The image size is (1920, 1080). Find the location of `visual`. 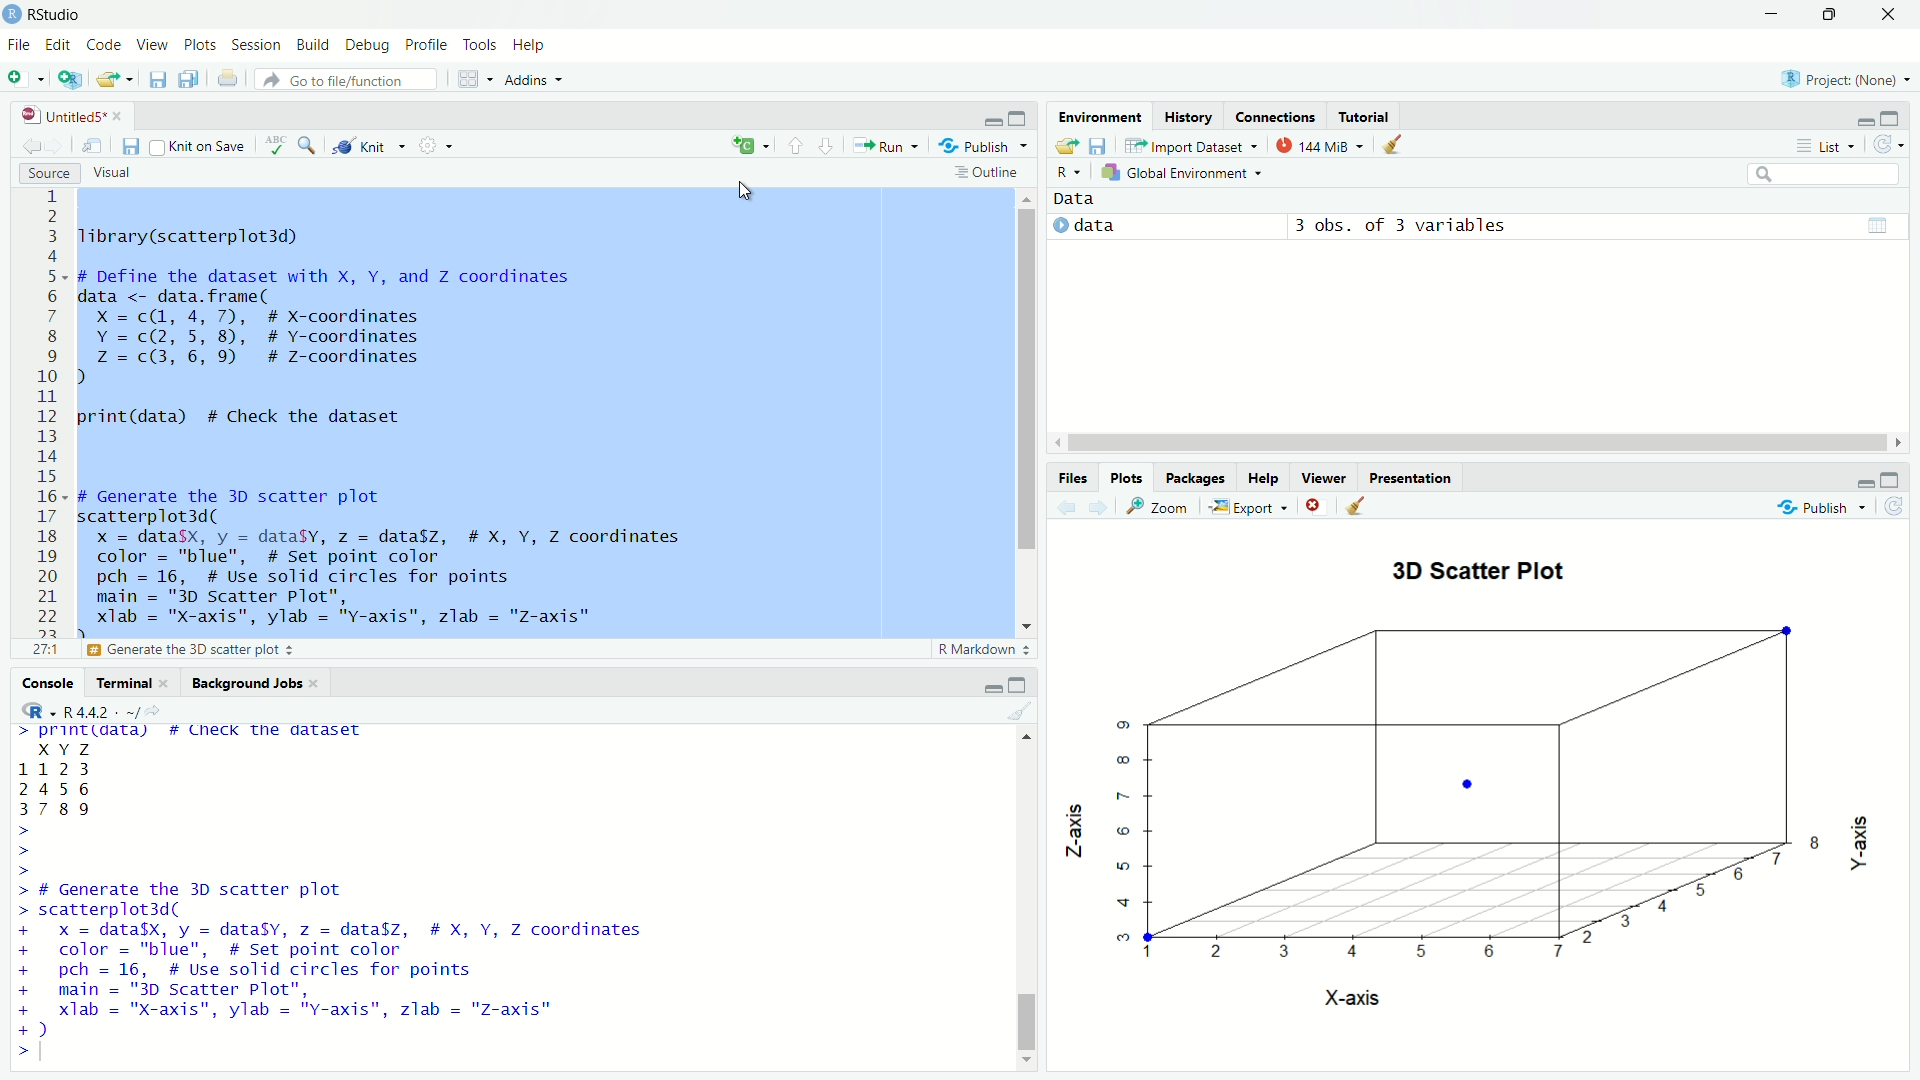

visual is located at coordinates (114, 174).